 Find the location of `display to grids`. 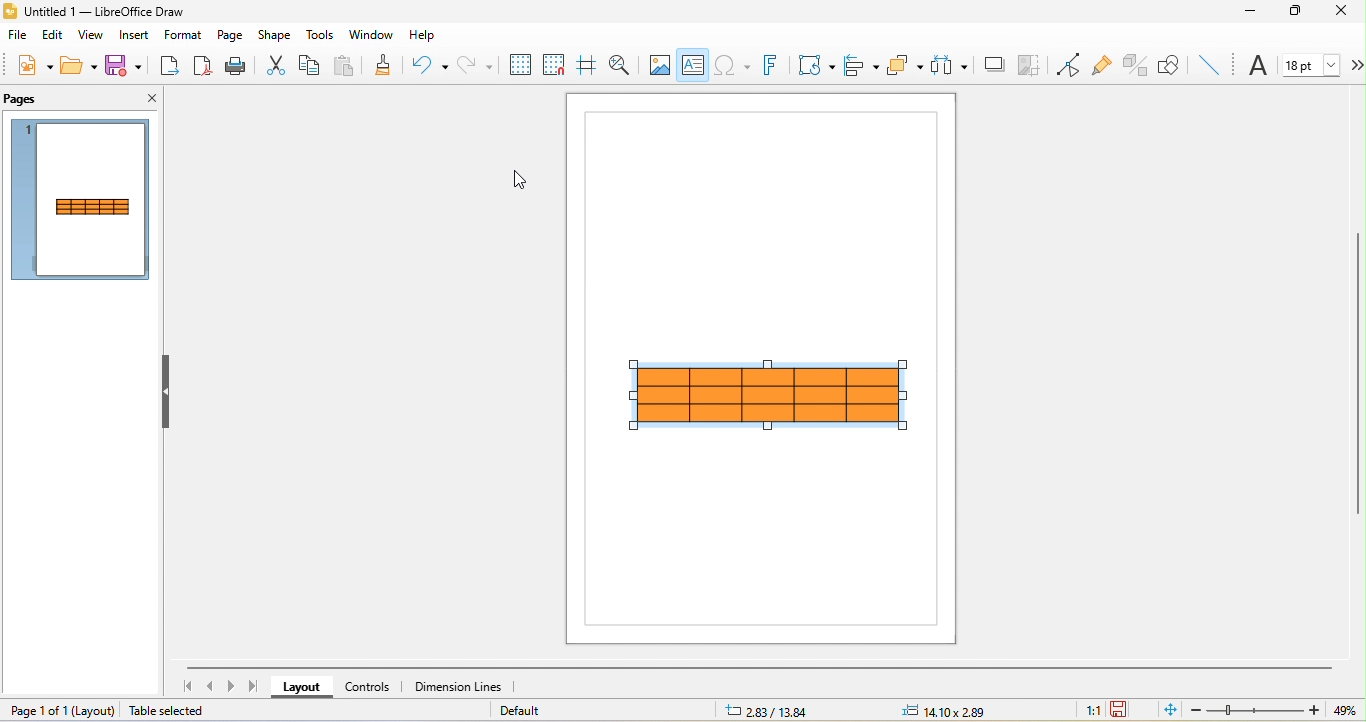

display to grids is located at coordinates (518, 64).